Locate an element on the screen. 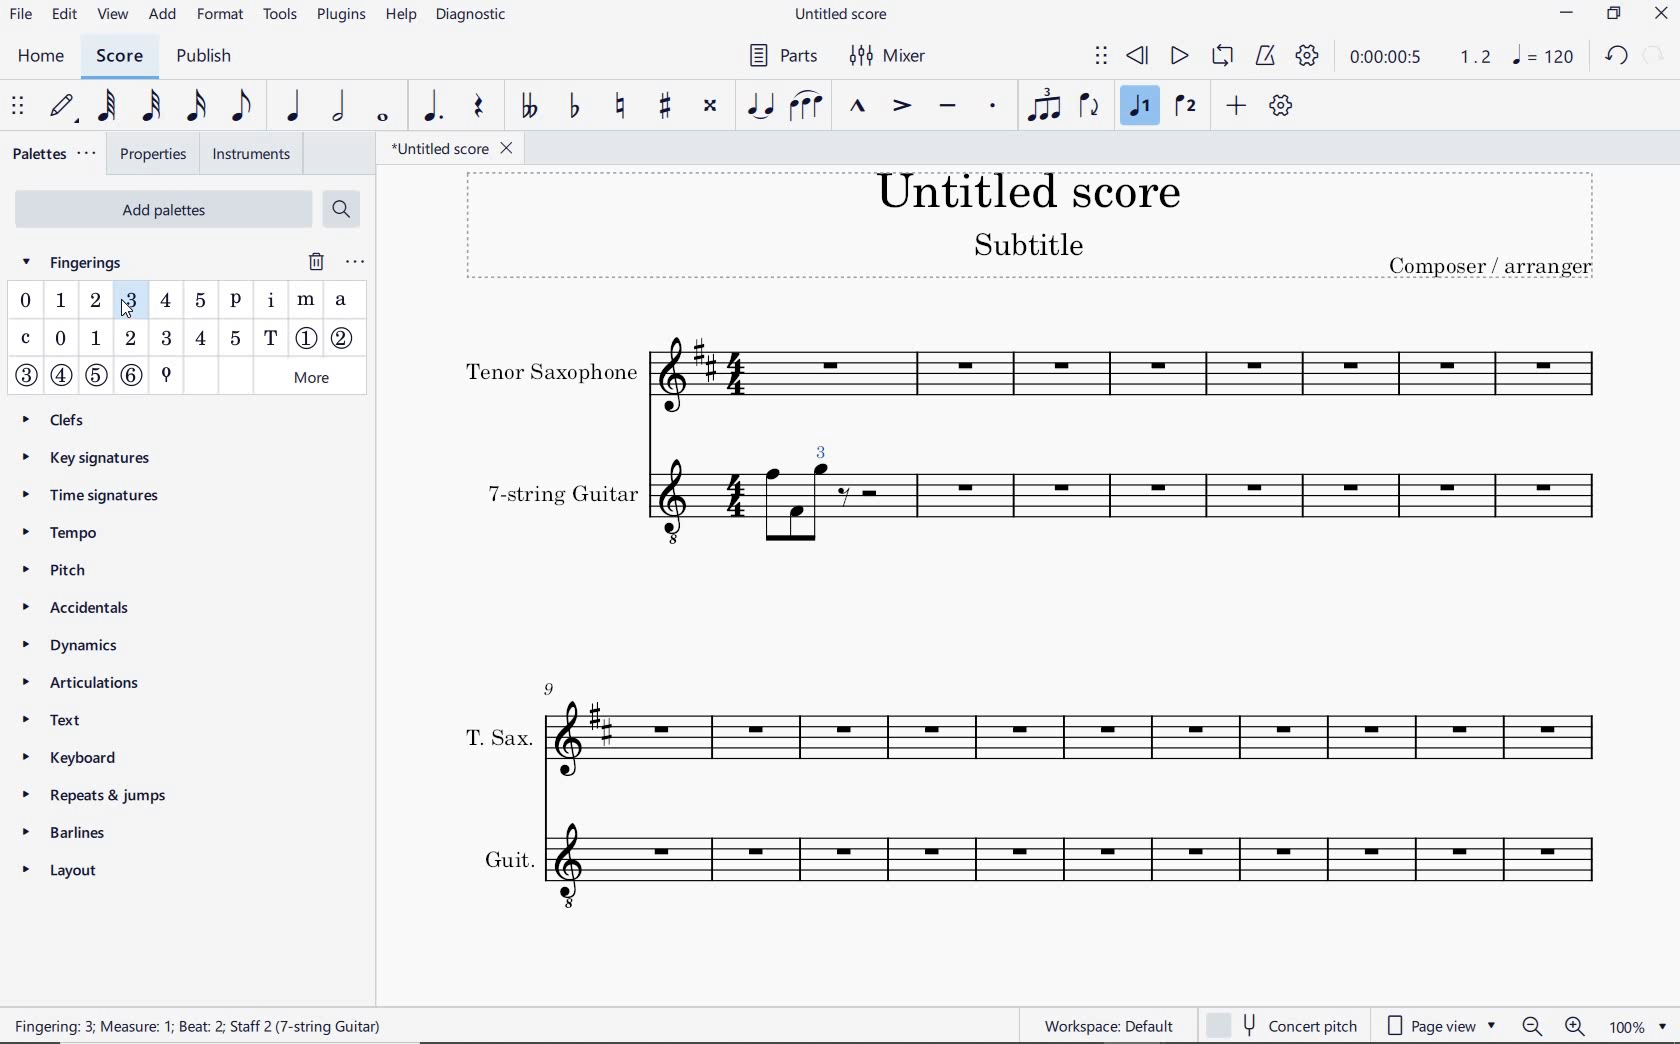  TITLE is located at coordinates (1029, 227).